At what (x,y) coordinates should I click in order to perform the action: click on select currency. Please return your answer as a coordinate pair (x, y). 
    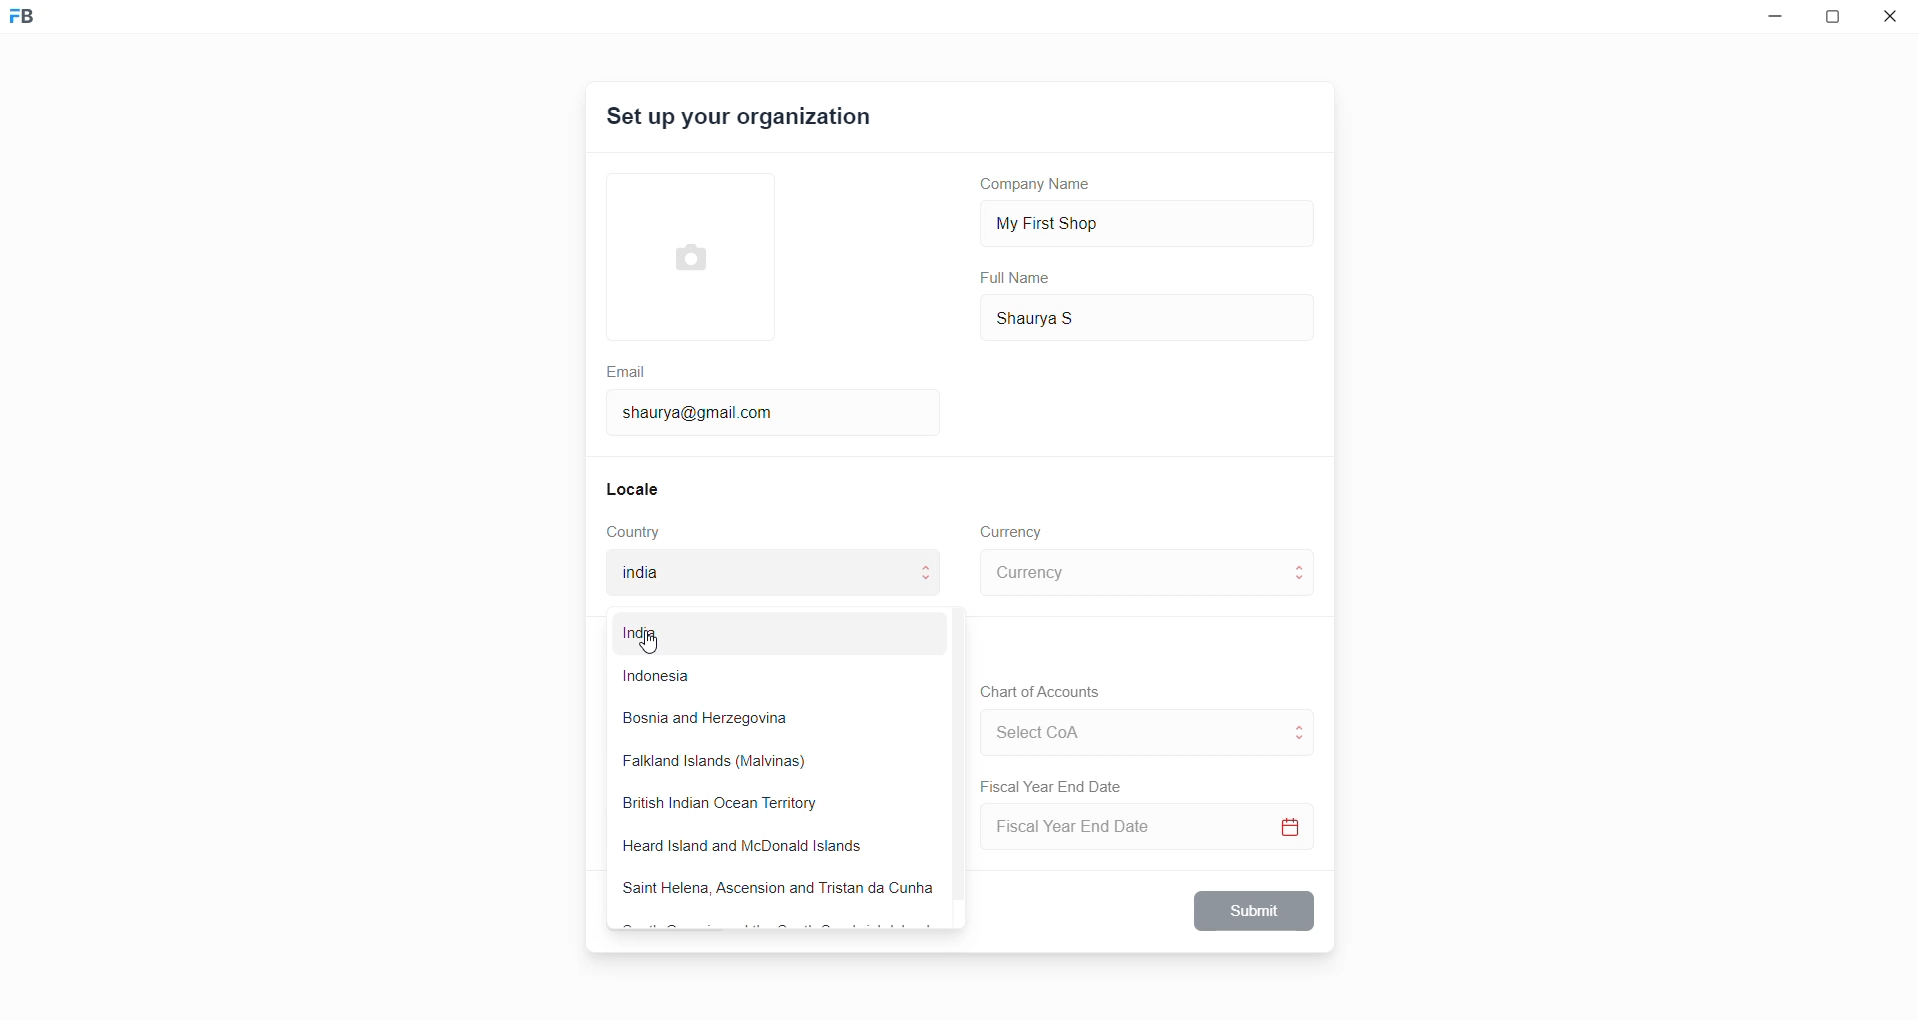
    Looking at the image, I should click on (1130, 571).